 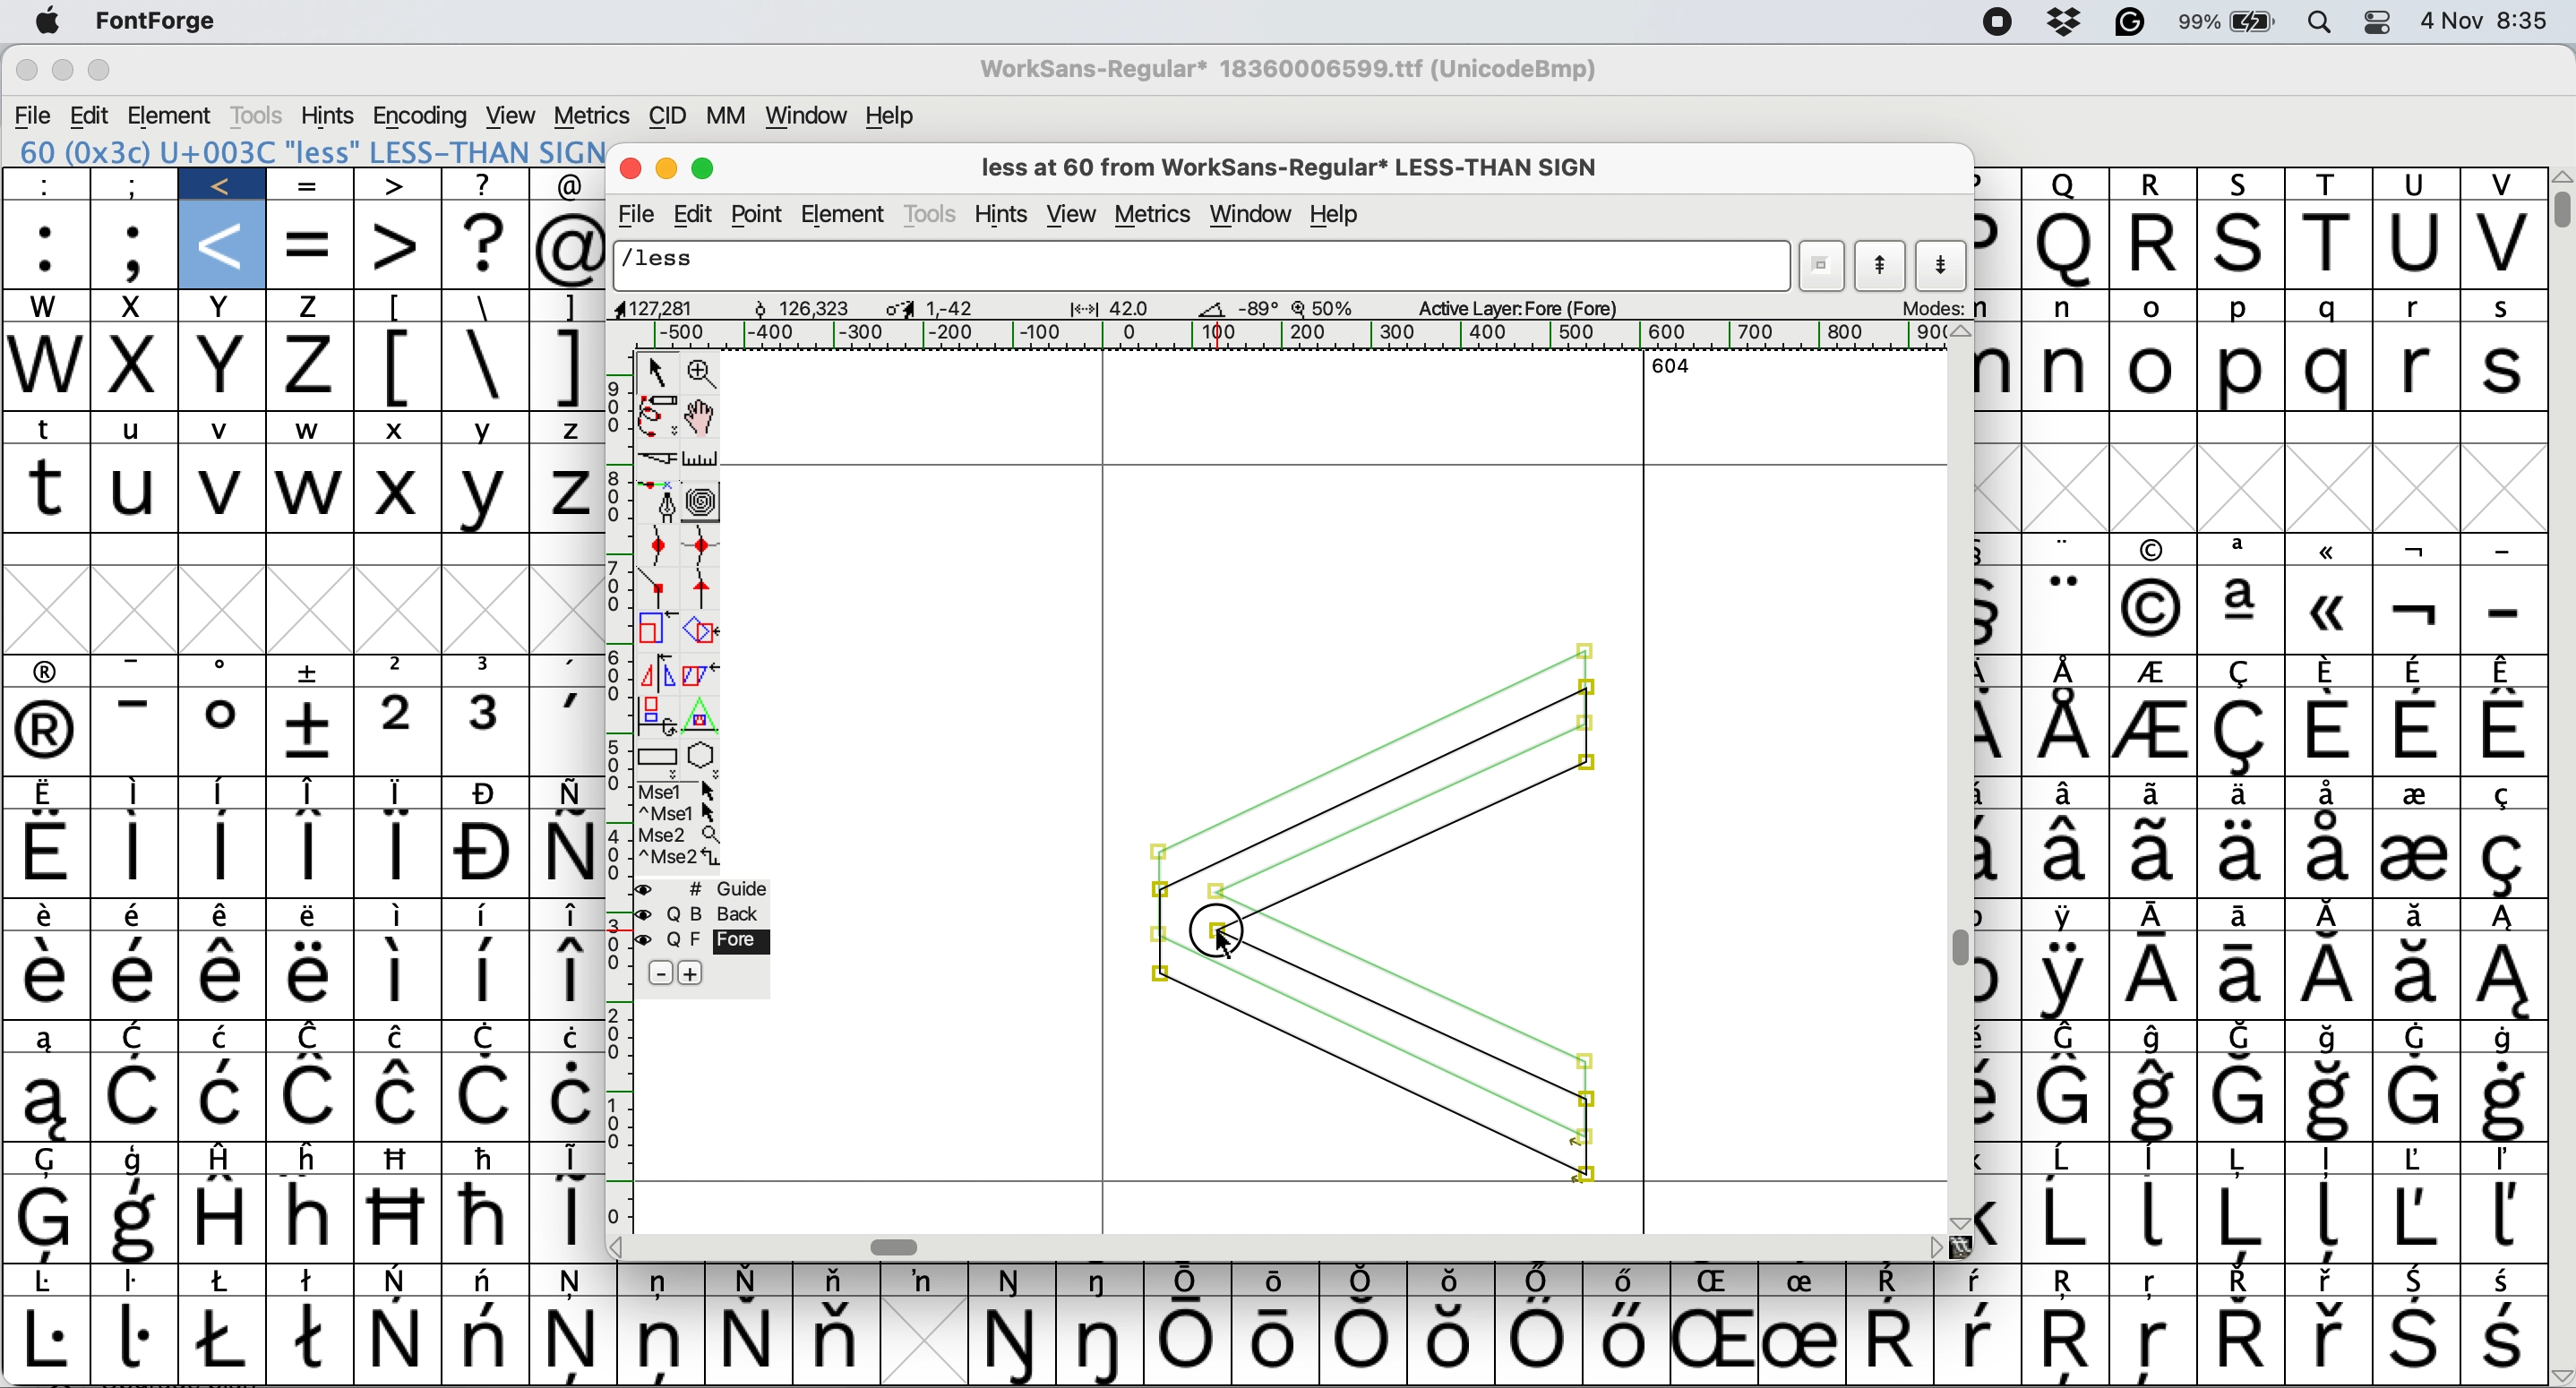 I want to click on Y, so click(x=485, y=424).